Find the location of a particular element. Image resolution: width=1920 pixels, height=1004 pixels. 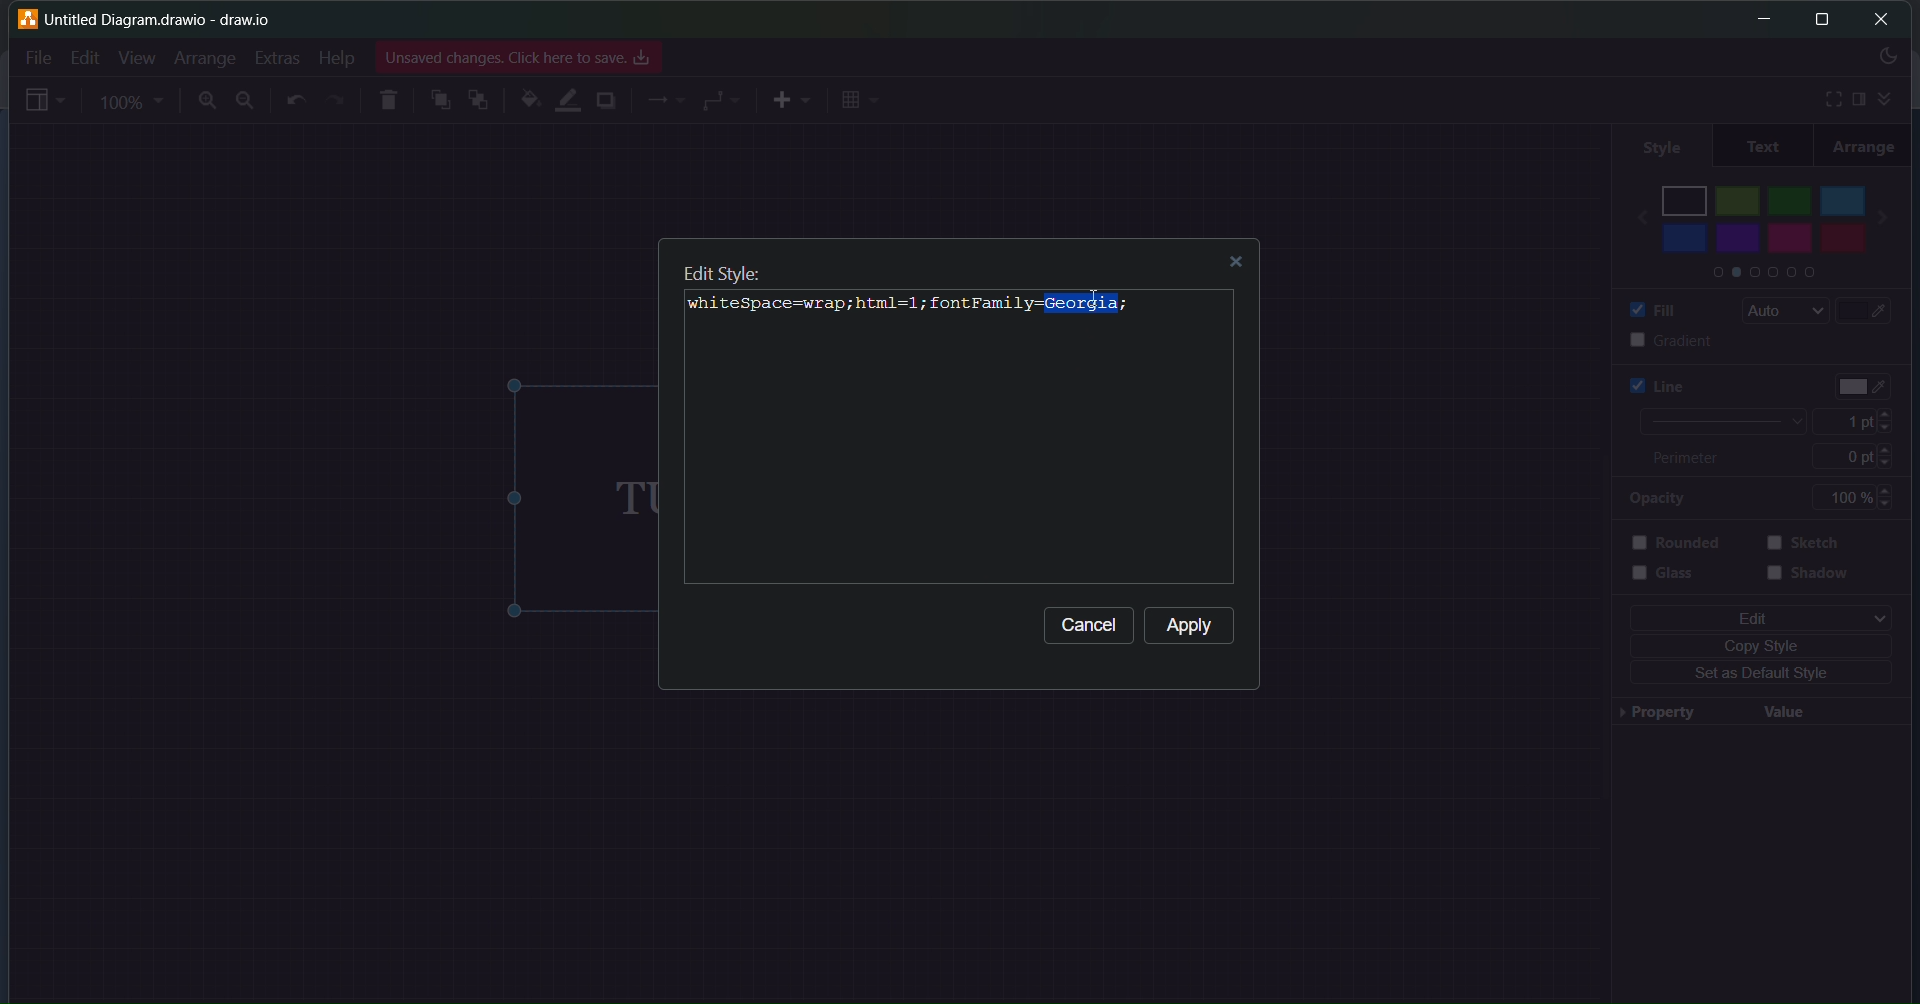

zoom out is located at coordinates (247, 100).